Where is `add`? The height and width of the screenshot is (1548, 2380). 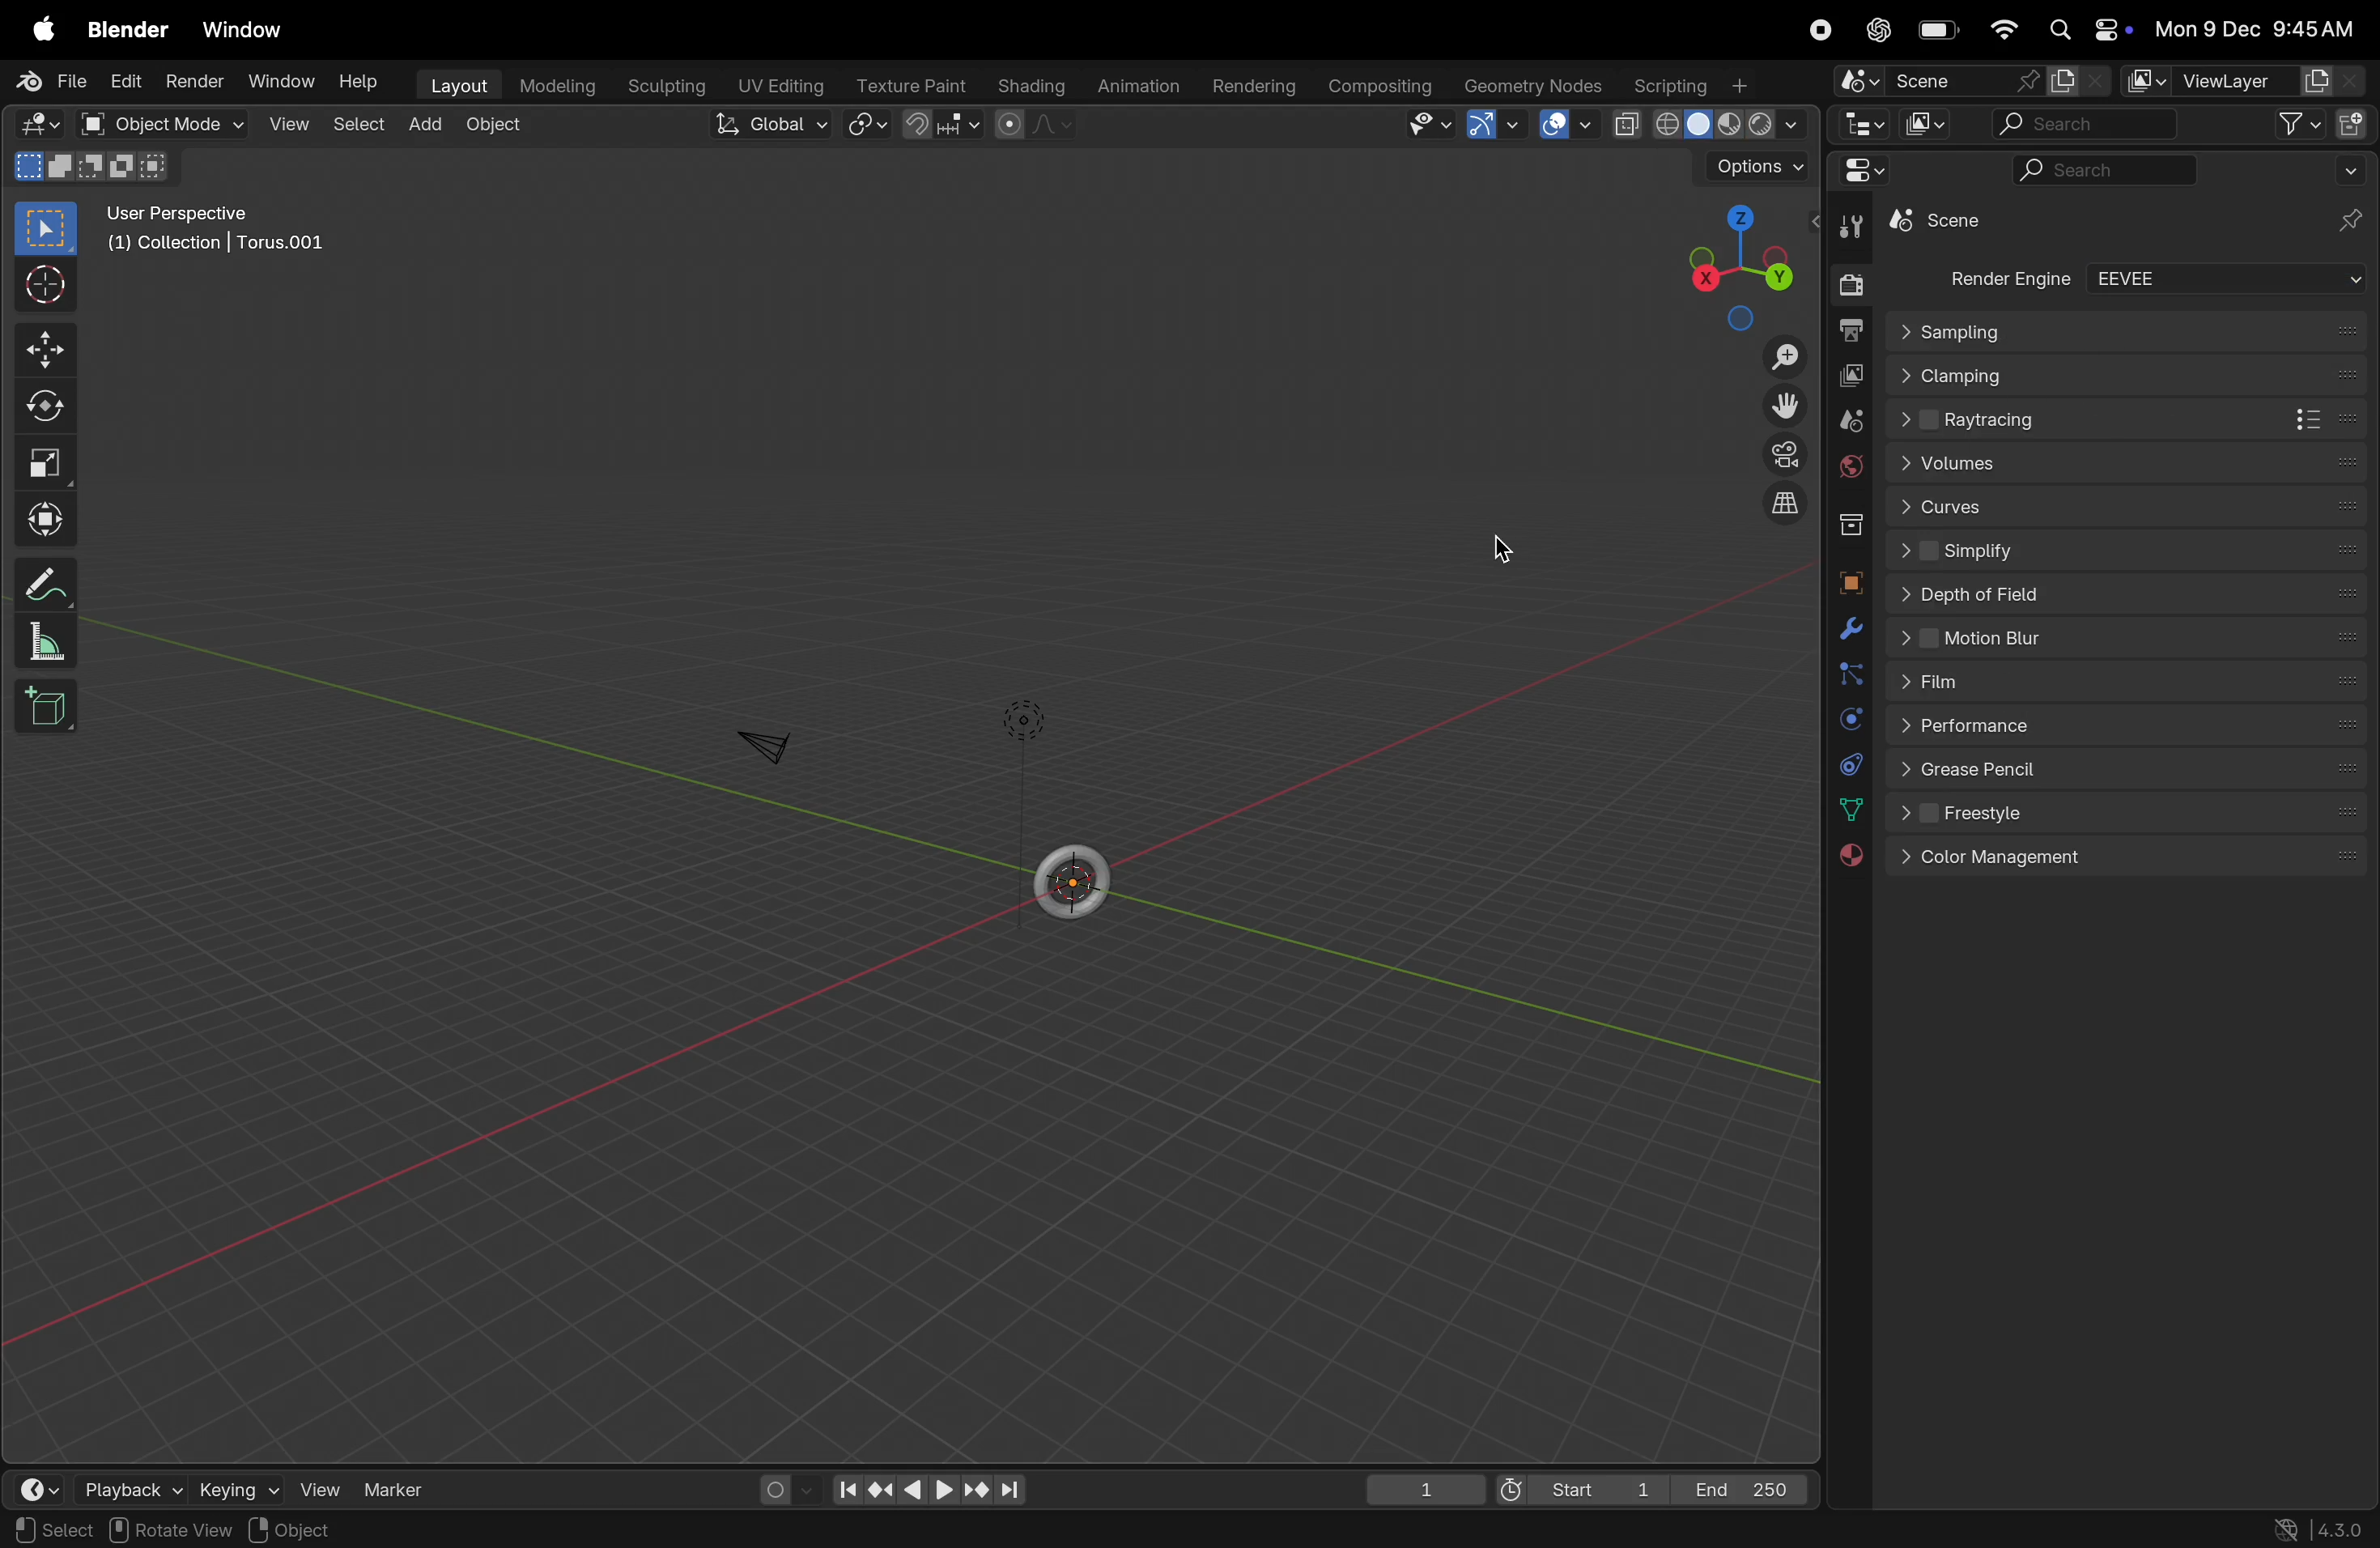
add is located at coordinates (424, 123).